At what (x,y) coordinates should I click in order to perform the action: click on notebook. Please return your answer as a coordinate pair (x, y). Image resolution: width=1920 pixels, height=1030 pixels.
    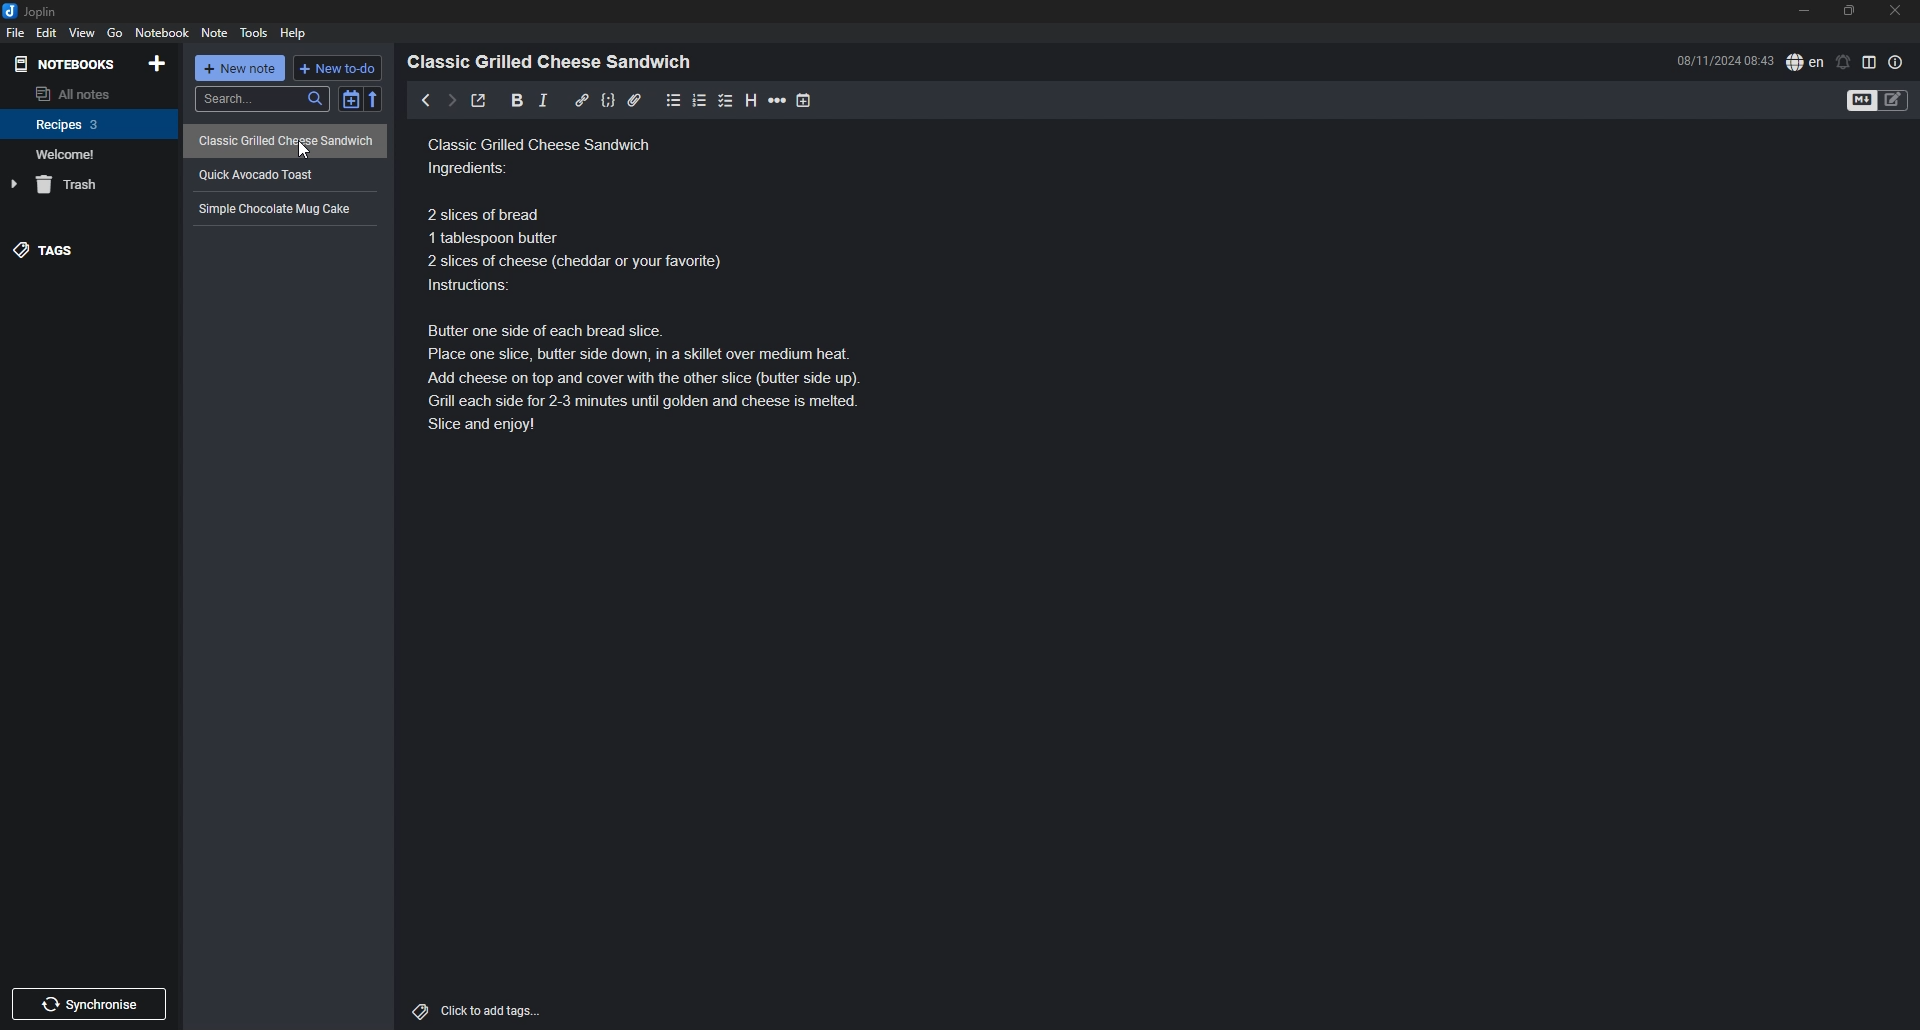
    Looking at the image, I should click on (164, 32).